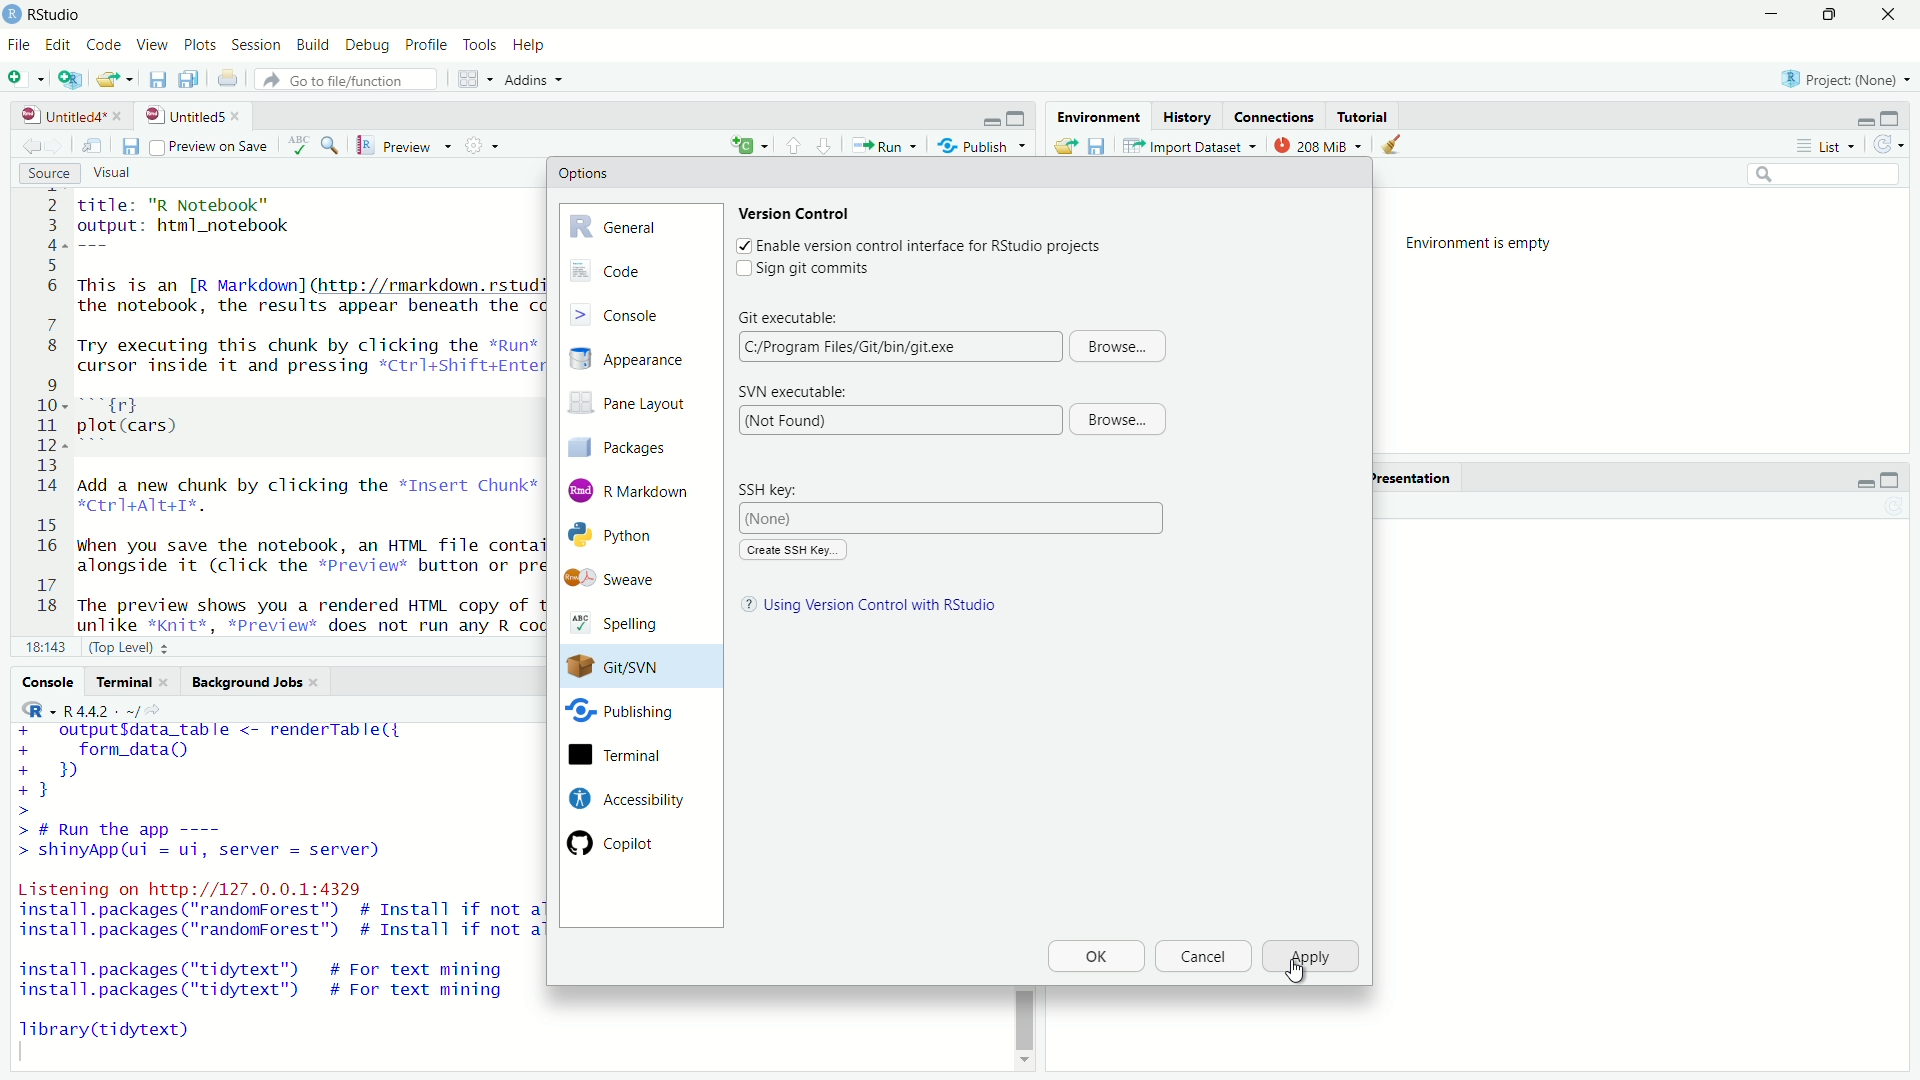 The image size is (1920, 1080). Describe the element at coordinates (150, 46) in the screenshot. I see `View` at that location.